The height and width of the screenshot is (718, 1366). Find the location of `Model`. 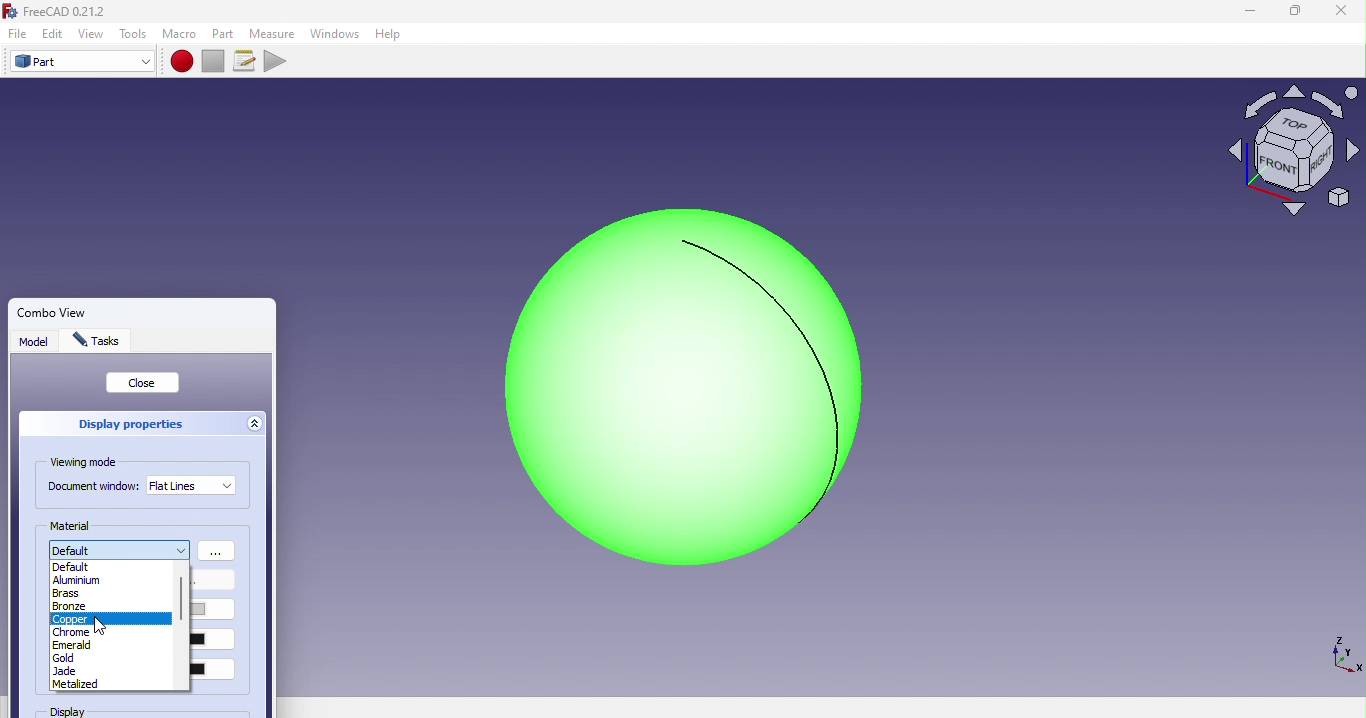

Model is located at coordinates (35, 344).